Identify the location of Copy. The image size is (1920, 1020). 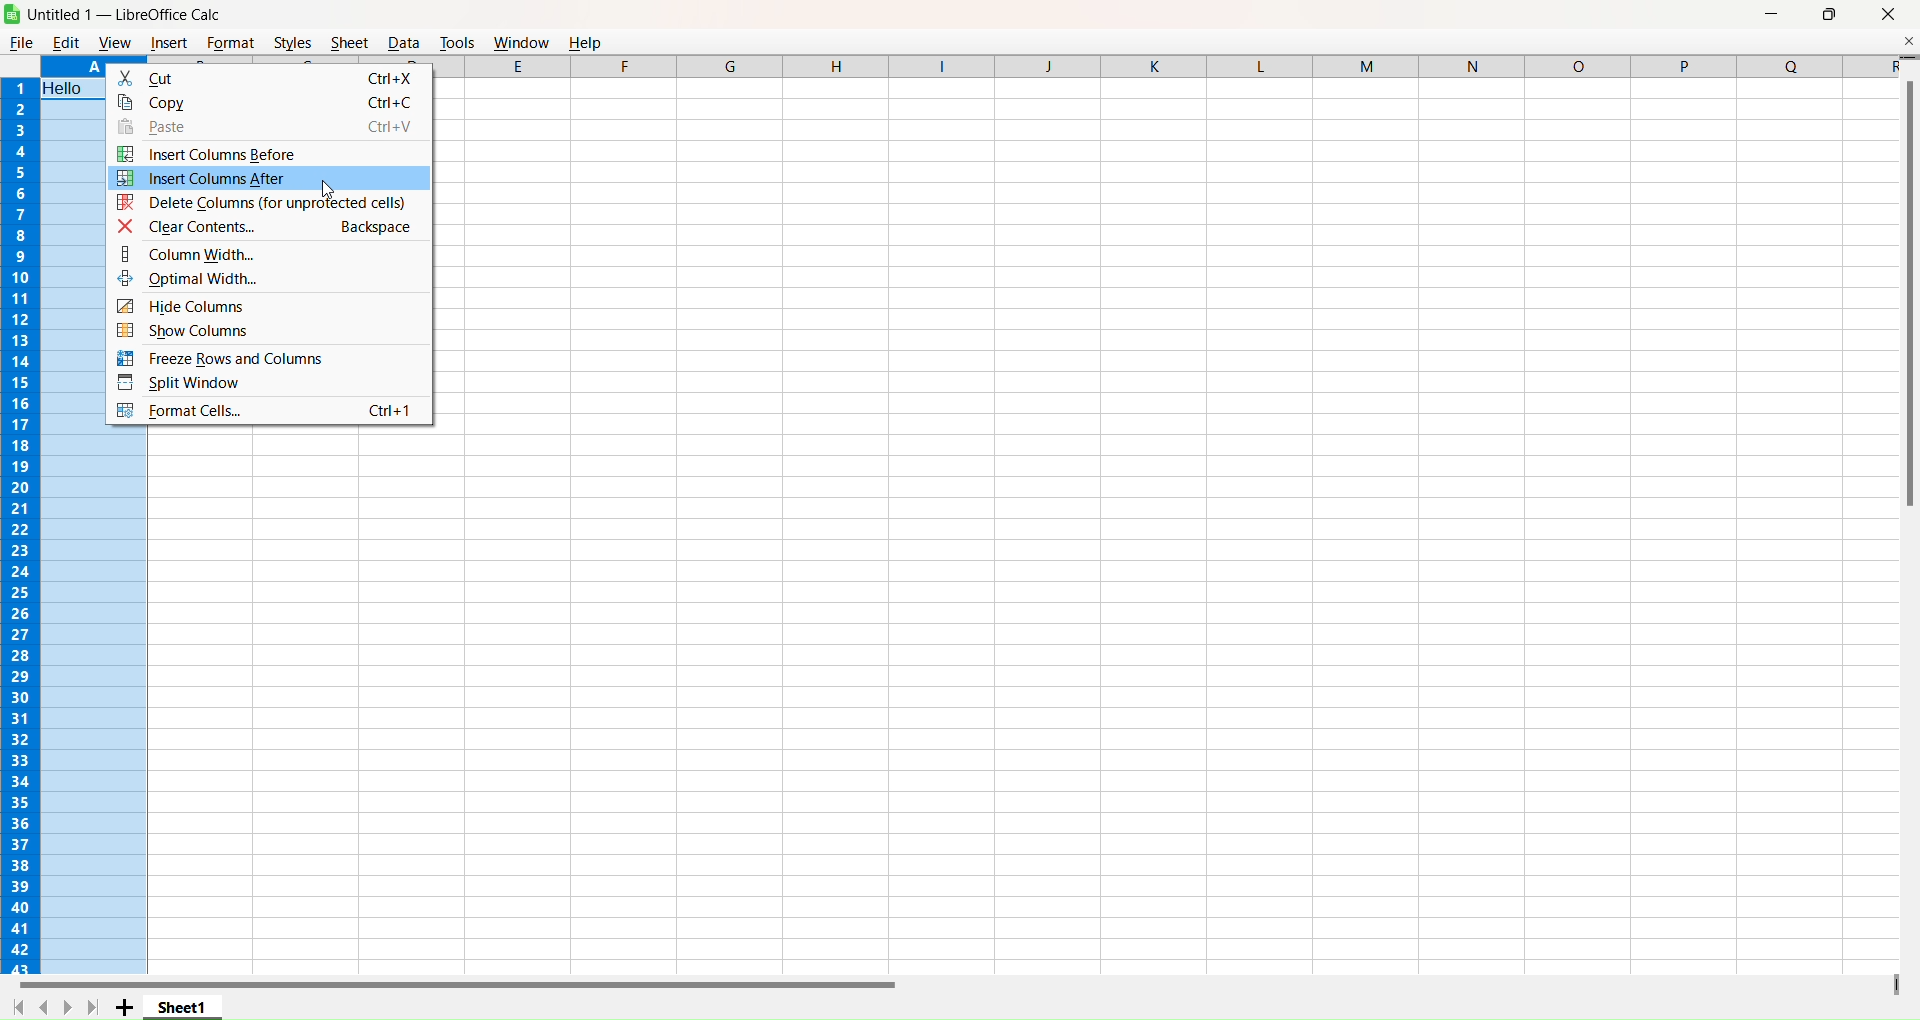
(270, 102).